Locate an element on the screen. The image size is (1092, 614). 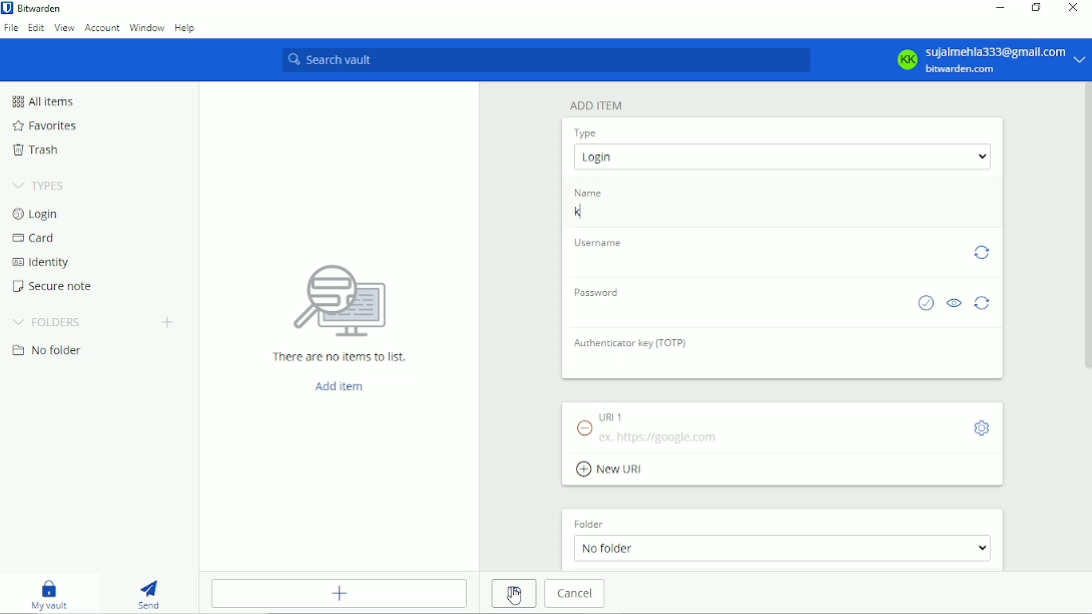
No Folder is located at coordinates (782, 548).